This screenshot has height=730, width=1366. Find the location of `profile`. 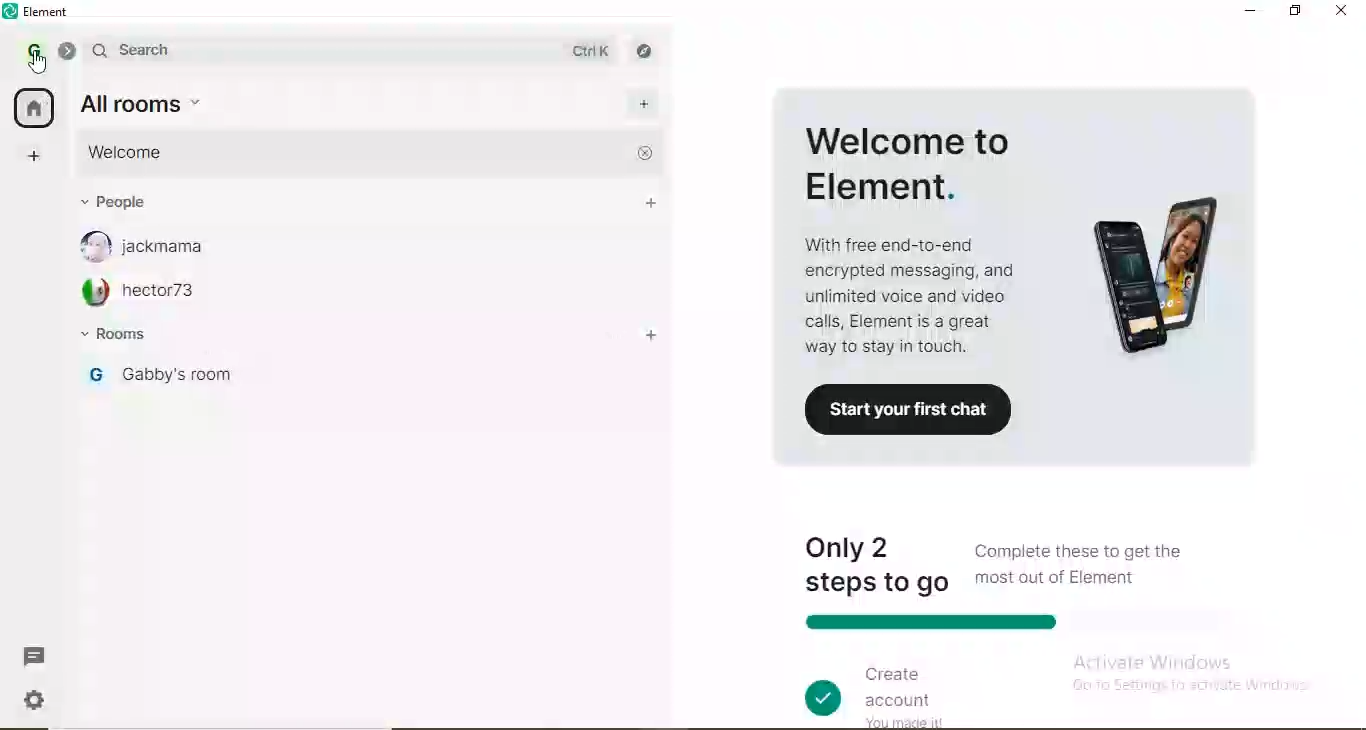

profile is located at coordinates (32, 52).